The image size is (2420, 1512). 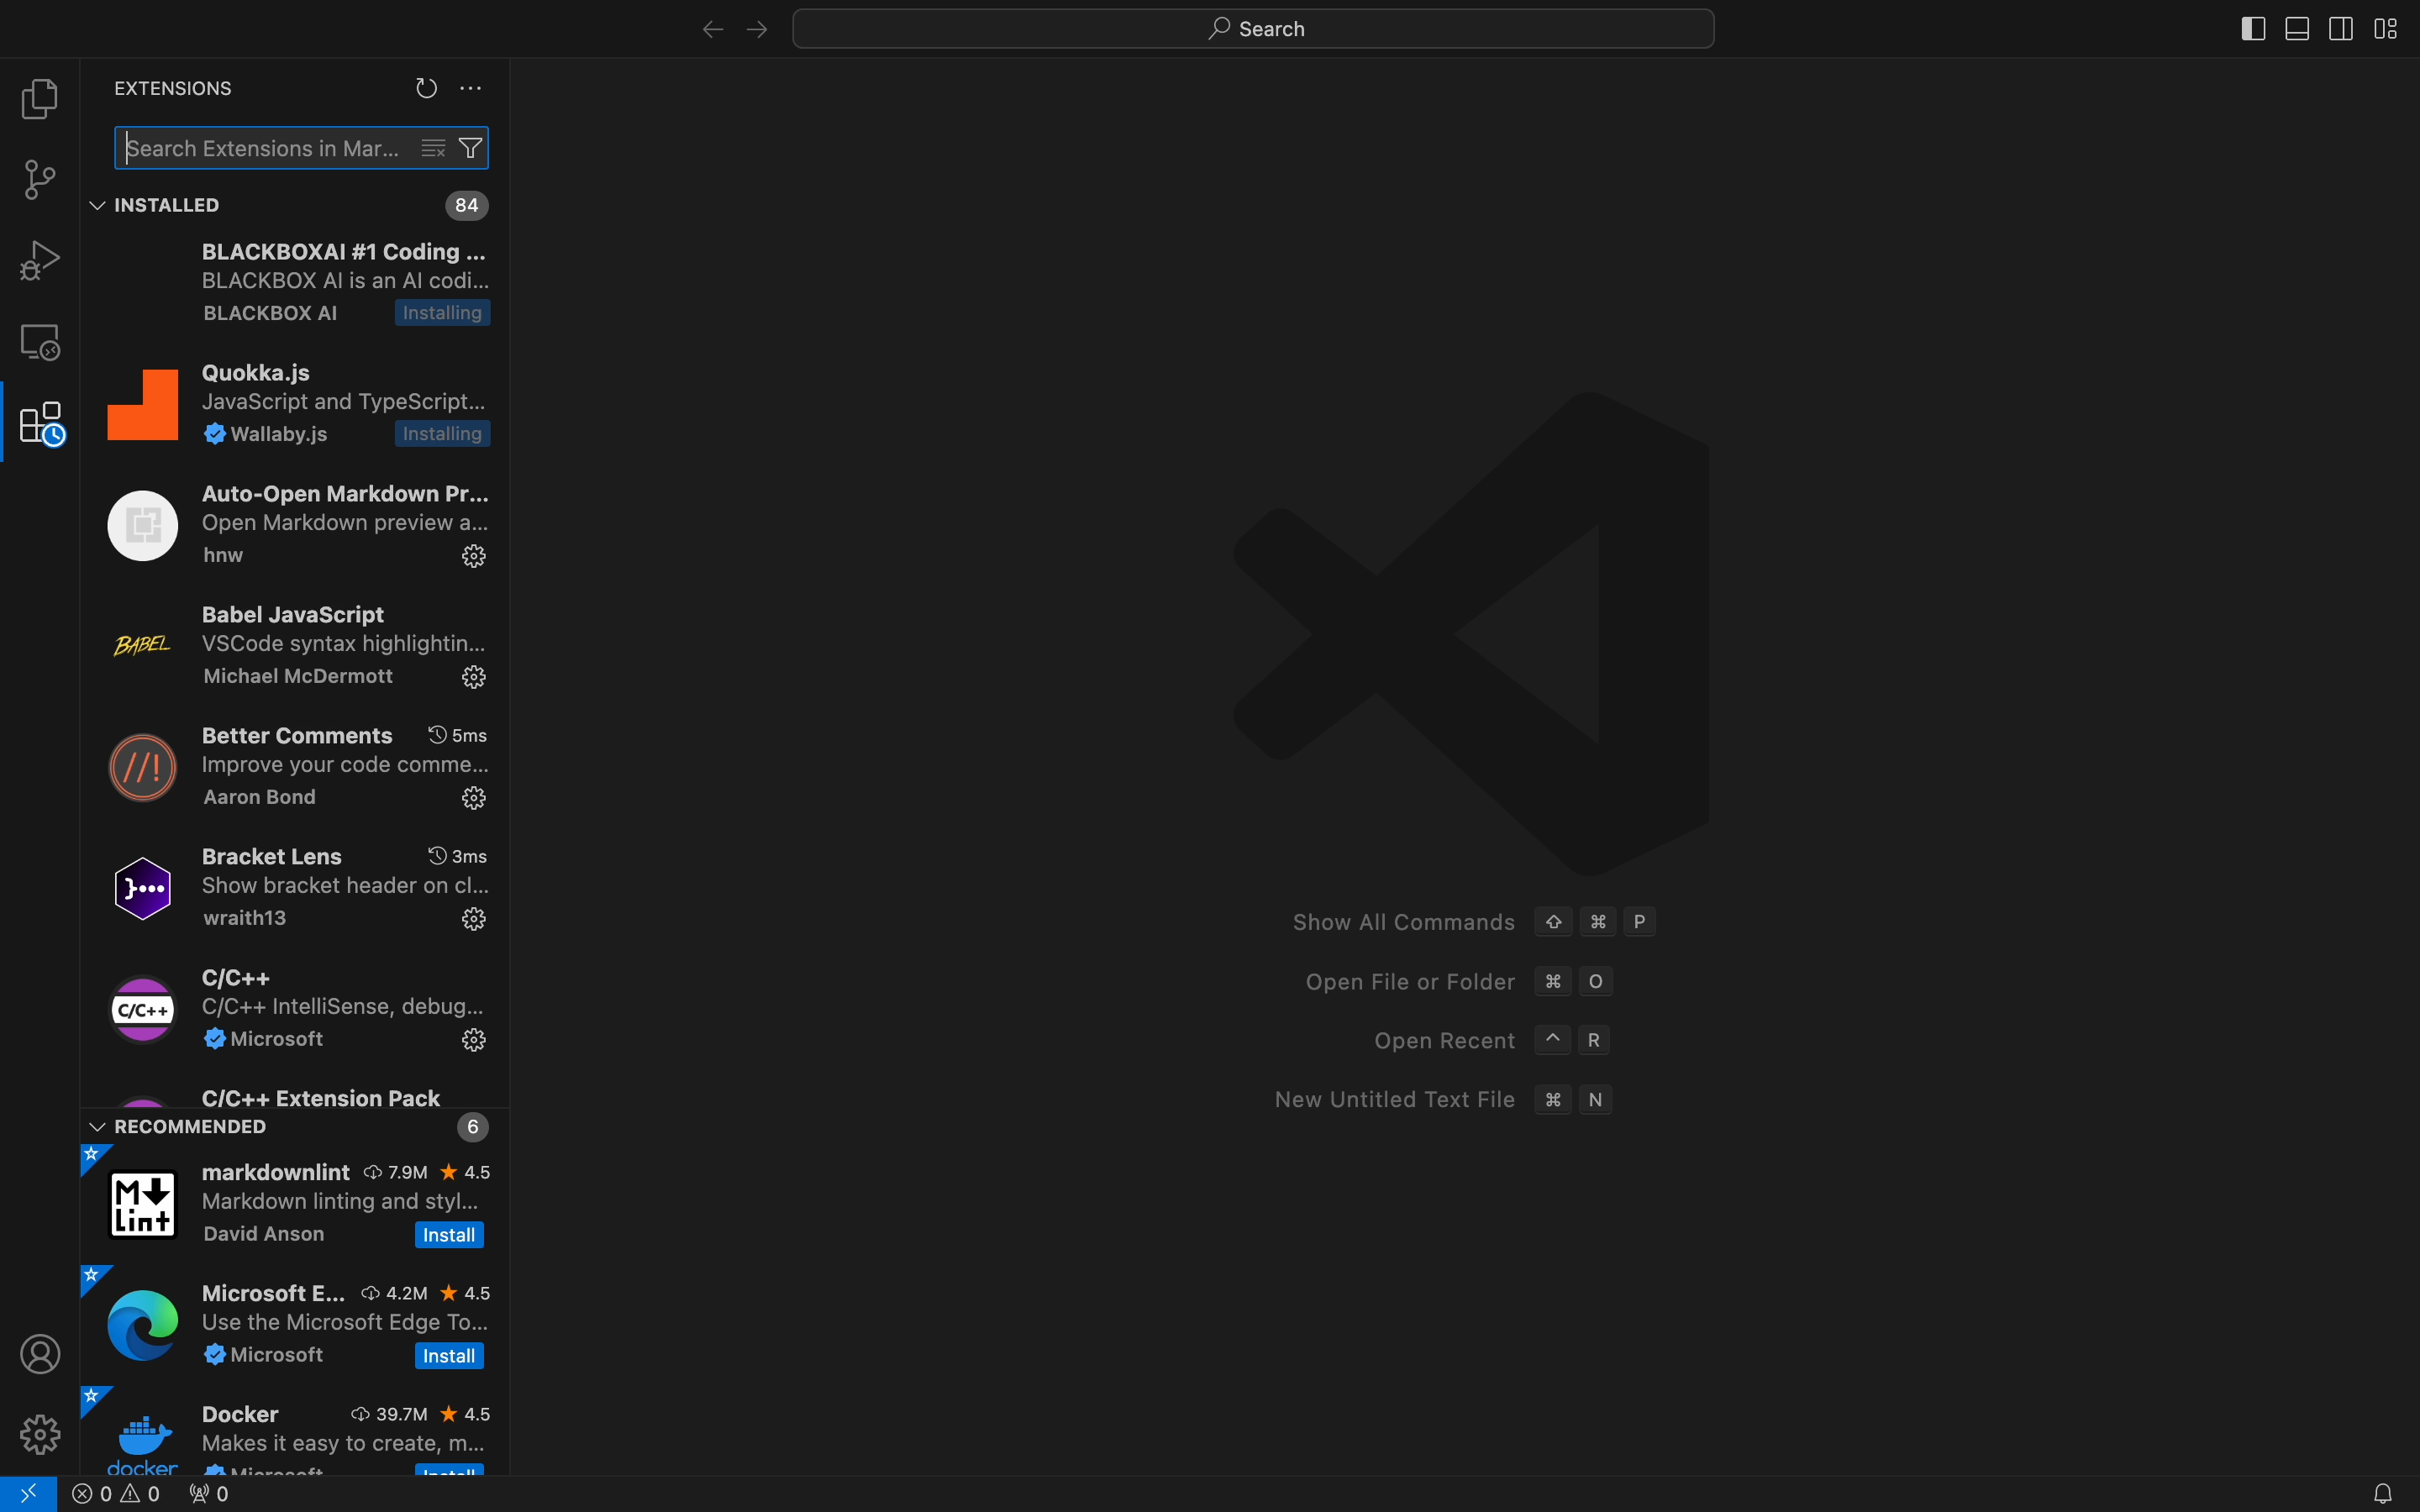 What do you see at coordinates (40, 179) in the screenshot?
I see `git` at bounding box center [40, 179].